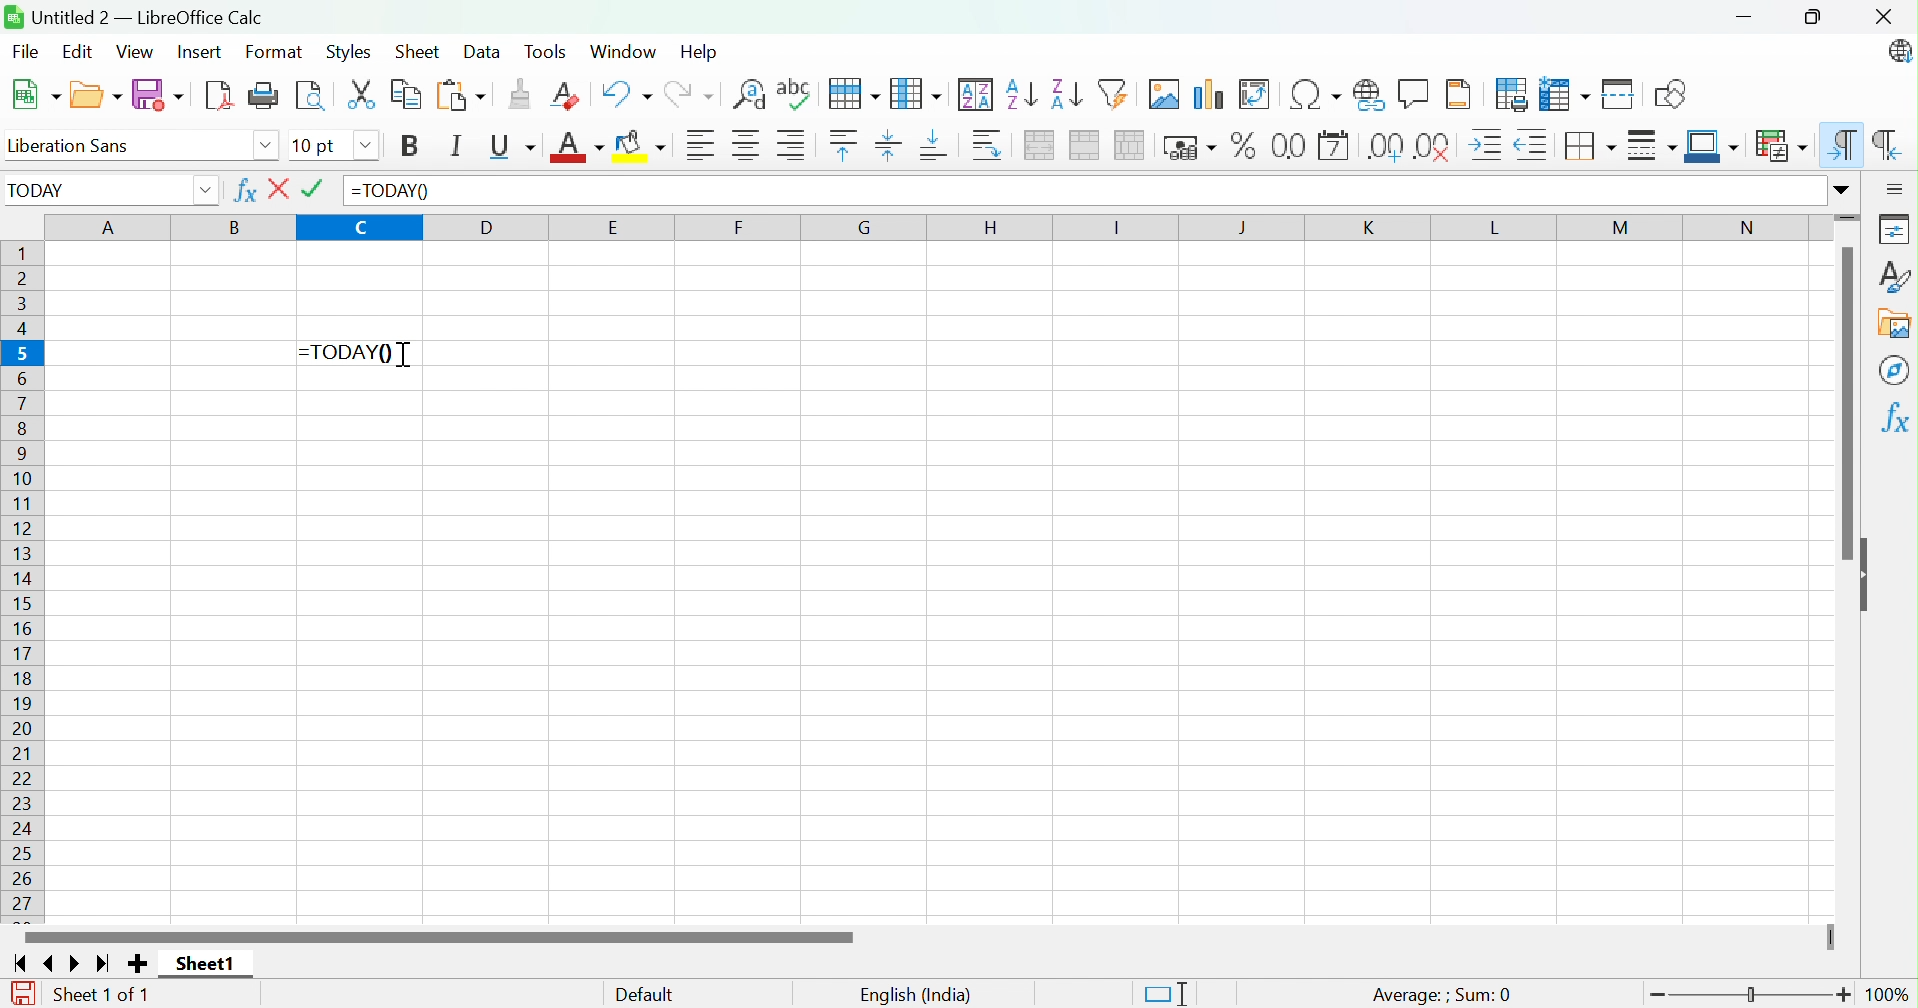 This screenshot has height=1008, width=1918. I want to click on Scroll to first sheet, so click(21, 963).